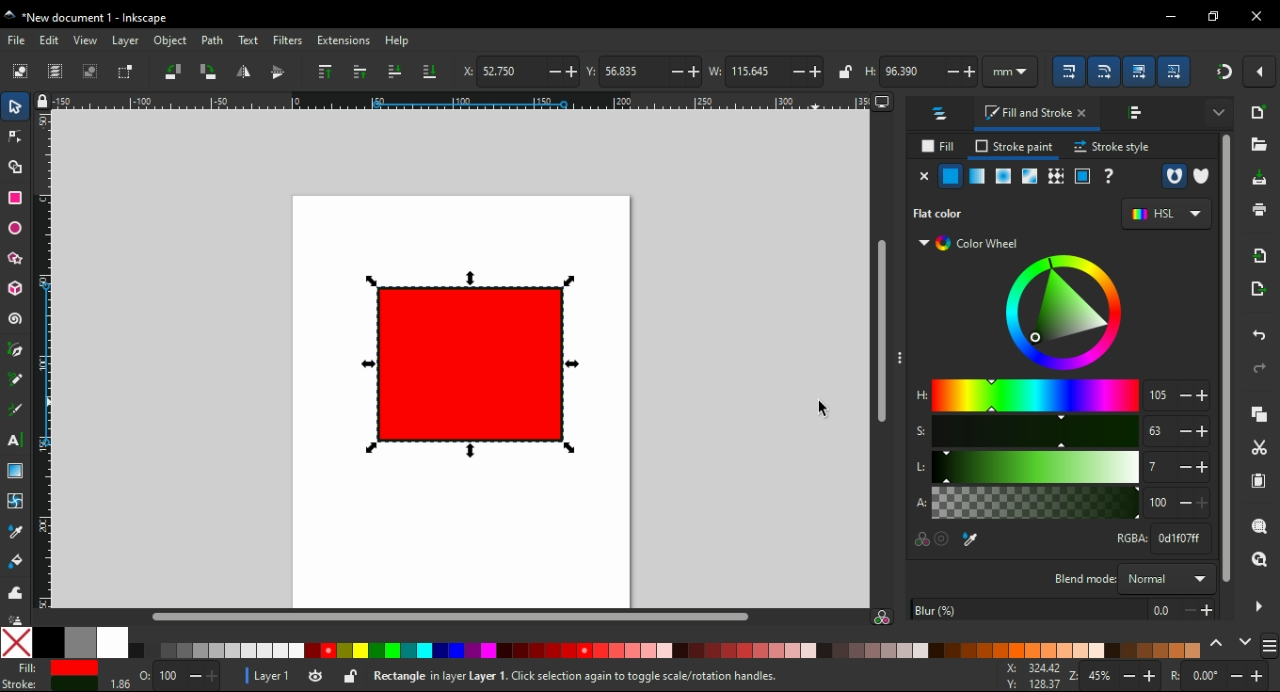 The width and height of the screenshot is (1280, 692). I want to click on increase/decrease, so click(1194, 467).